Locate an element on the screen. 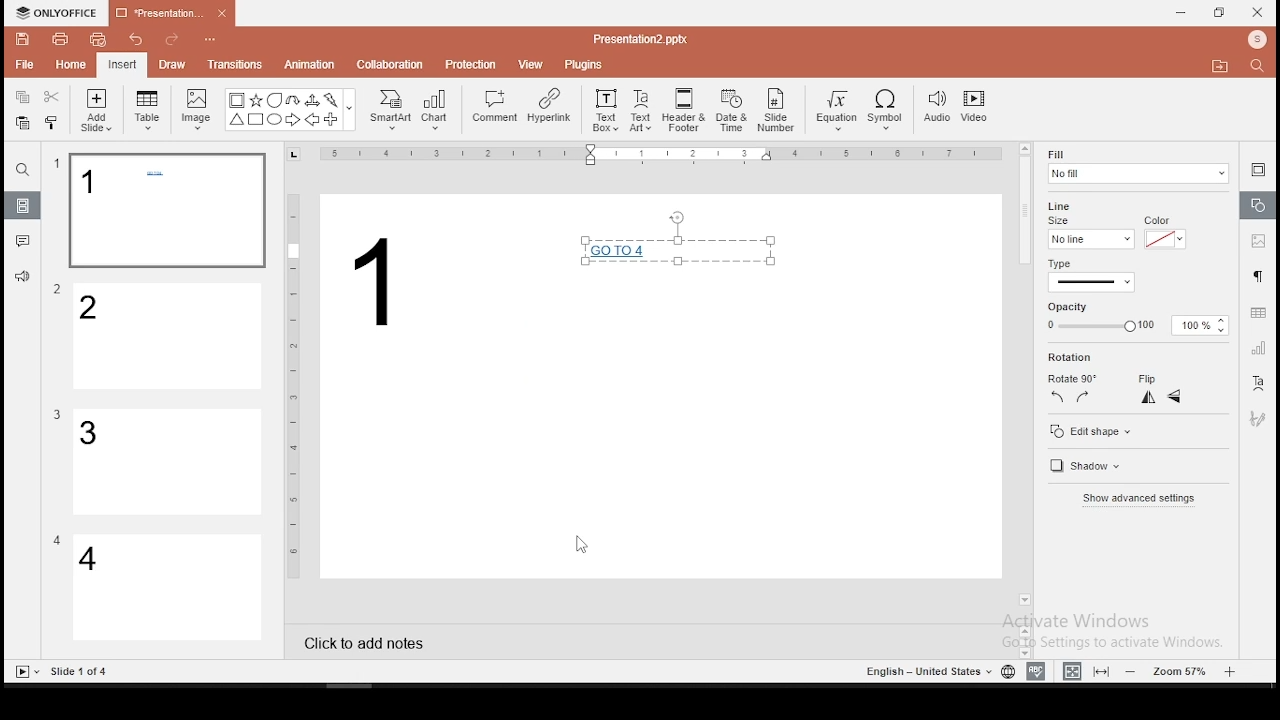 This screenshot has width=1280, height=720.  is located at coordinates (640, 38).